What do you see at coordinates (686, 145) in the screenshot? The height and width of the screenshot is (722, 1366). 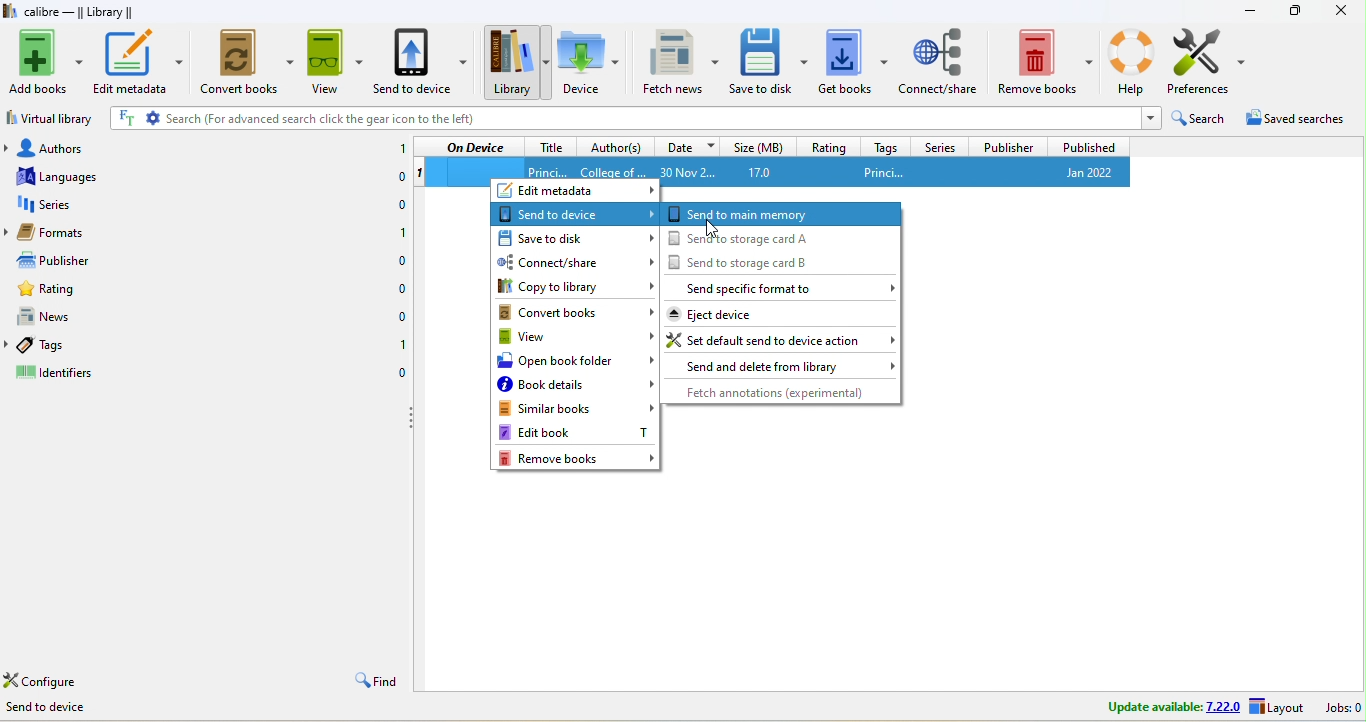 I see `date` at bounding box center [686, 145].